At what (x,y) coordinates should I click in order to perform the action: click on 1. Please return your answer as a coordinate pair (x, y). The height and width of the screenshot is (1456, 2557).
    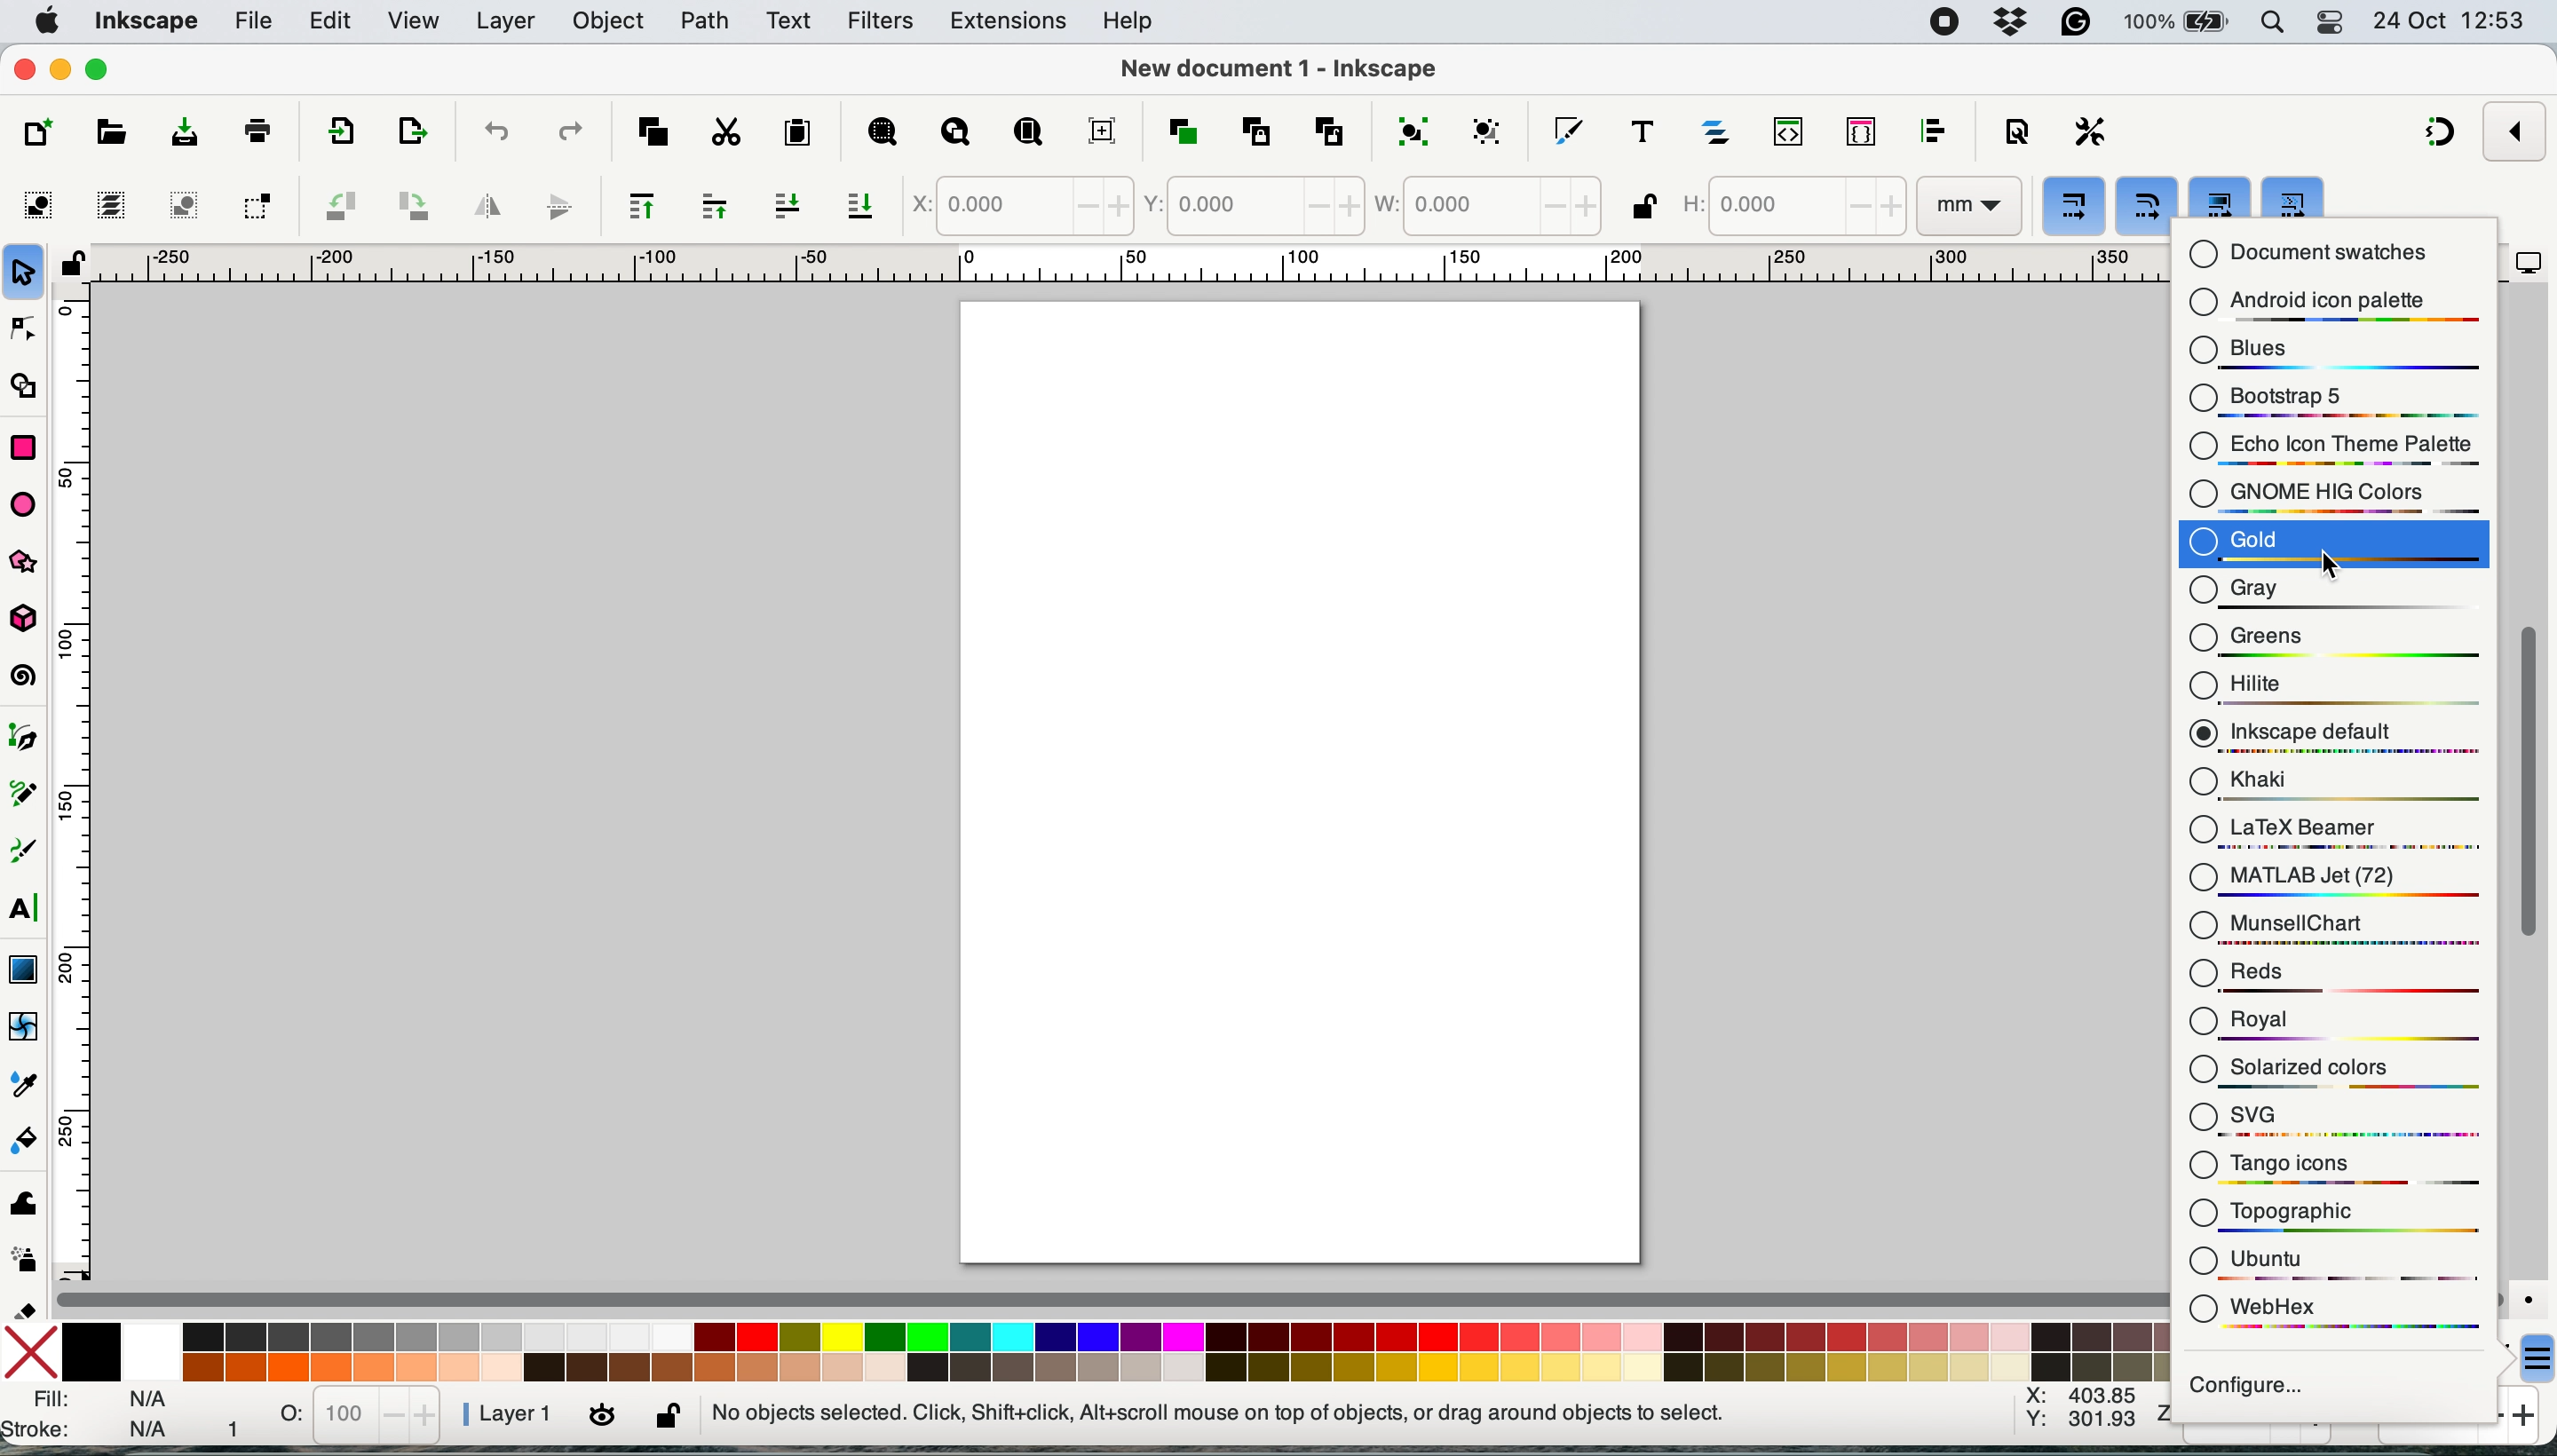
    Looking at the image, I should click on (237, 1419).